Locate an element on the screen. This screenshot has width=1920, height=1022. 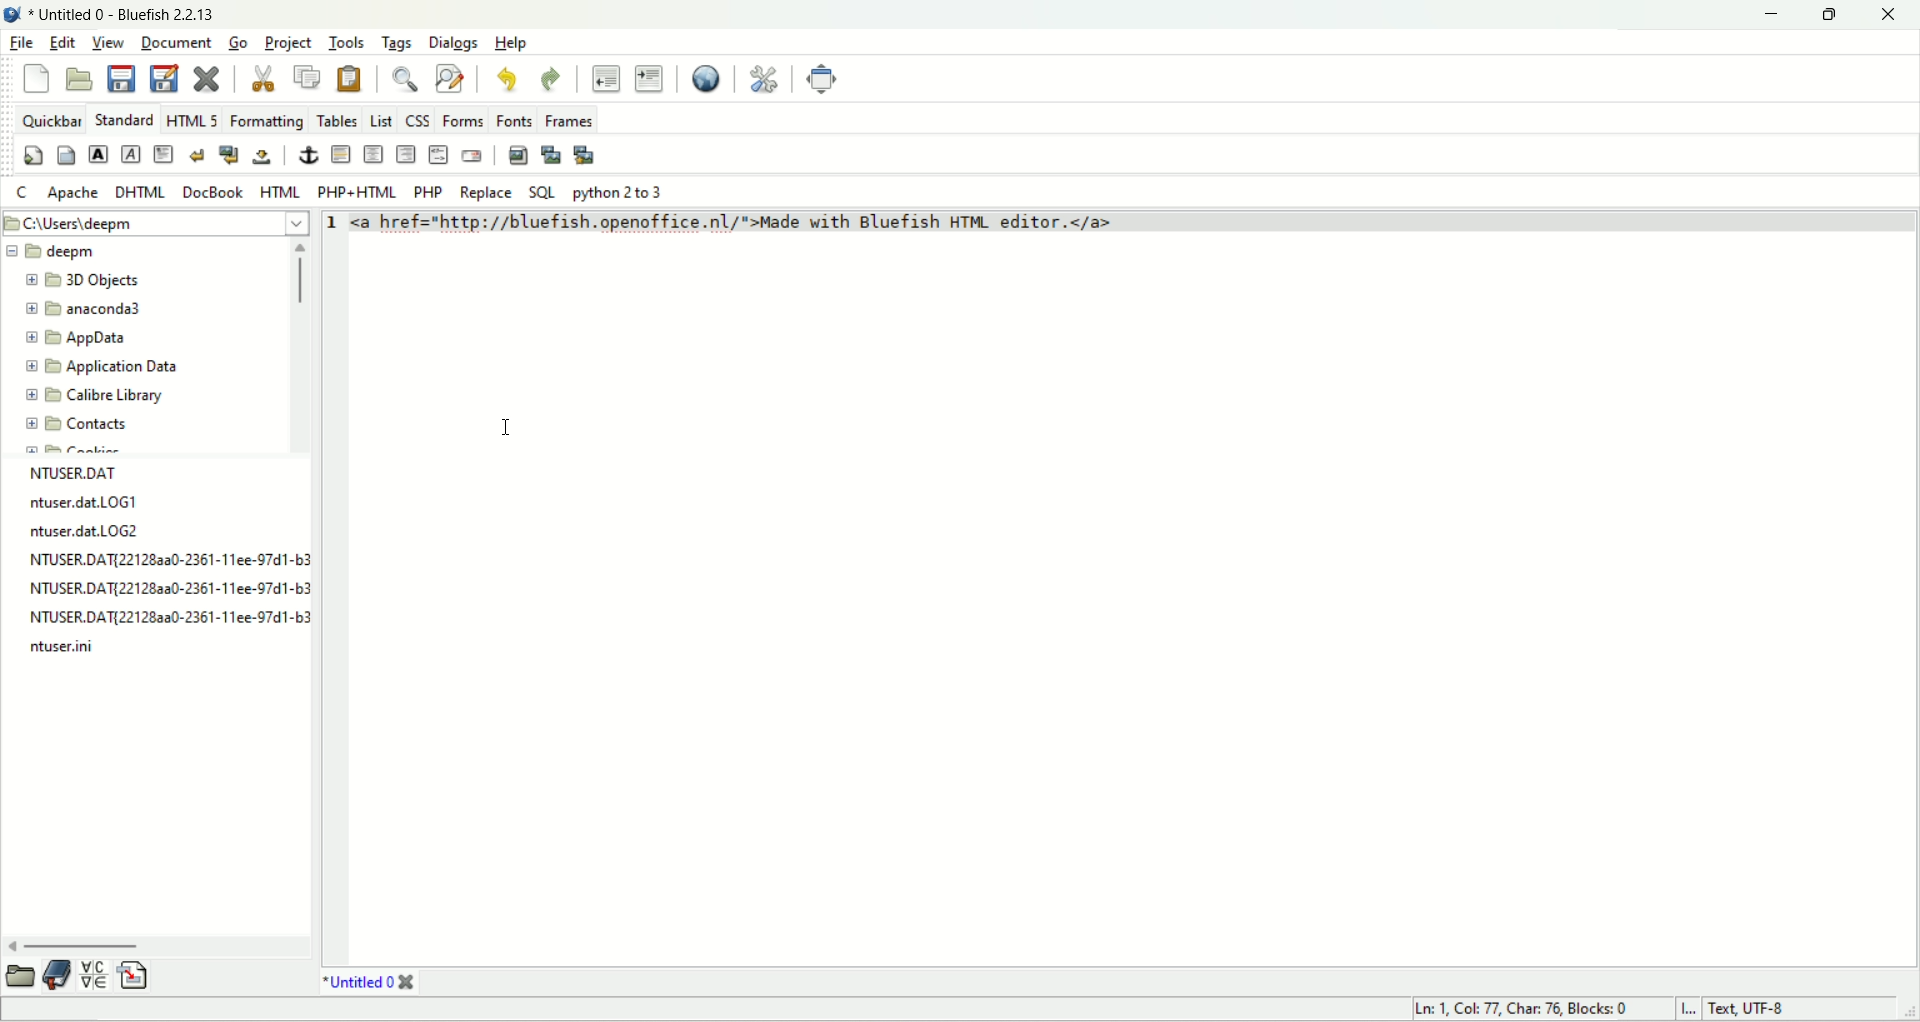
open is located at coordinates (22, 974).